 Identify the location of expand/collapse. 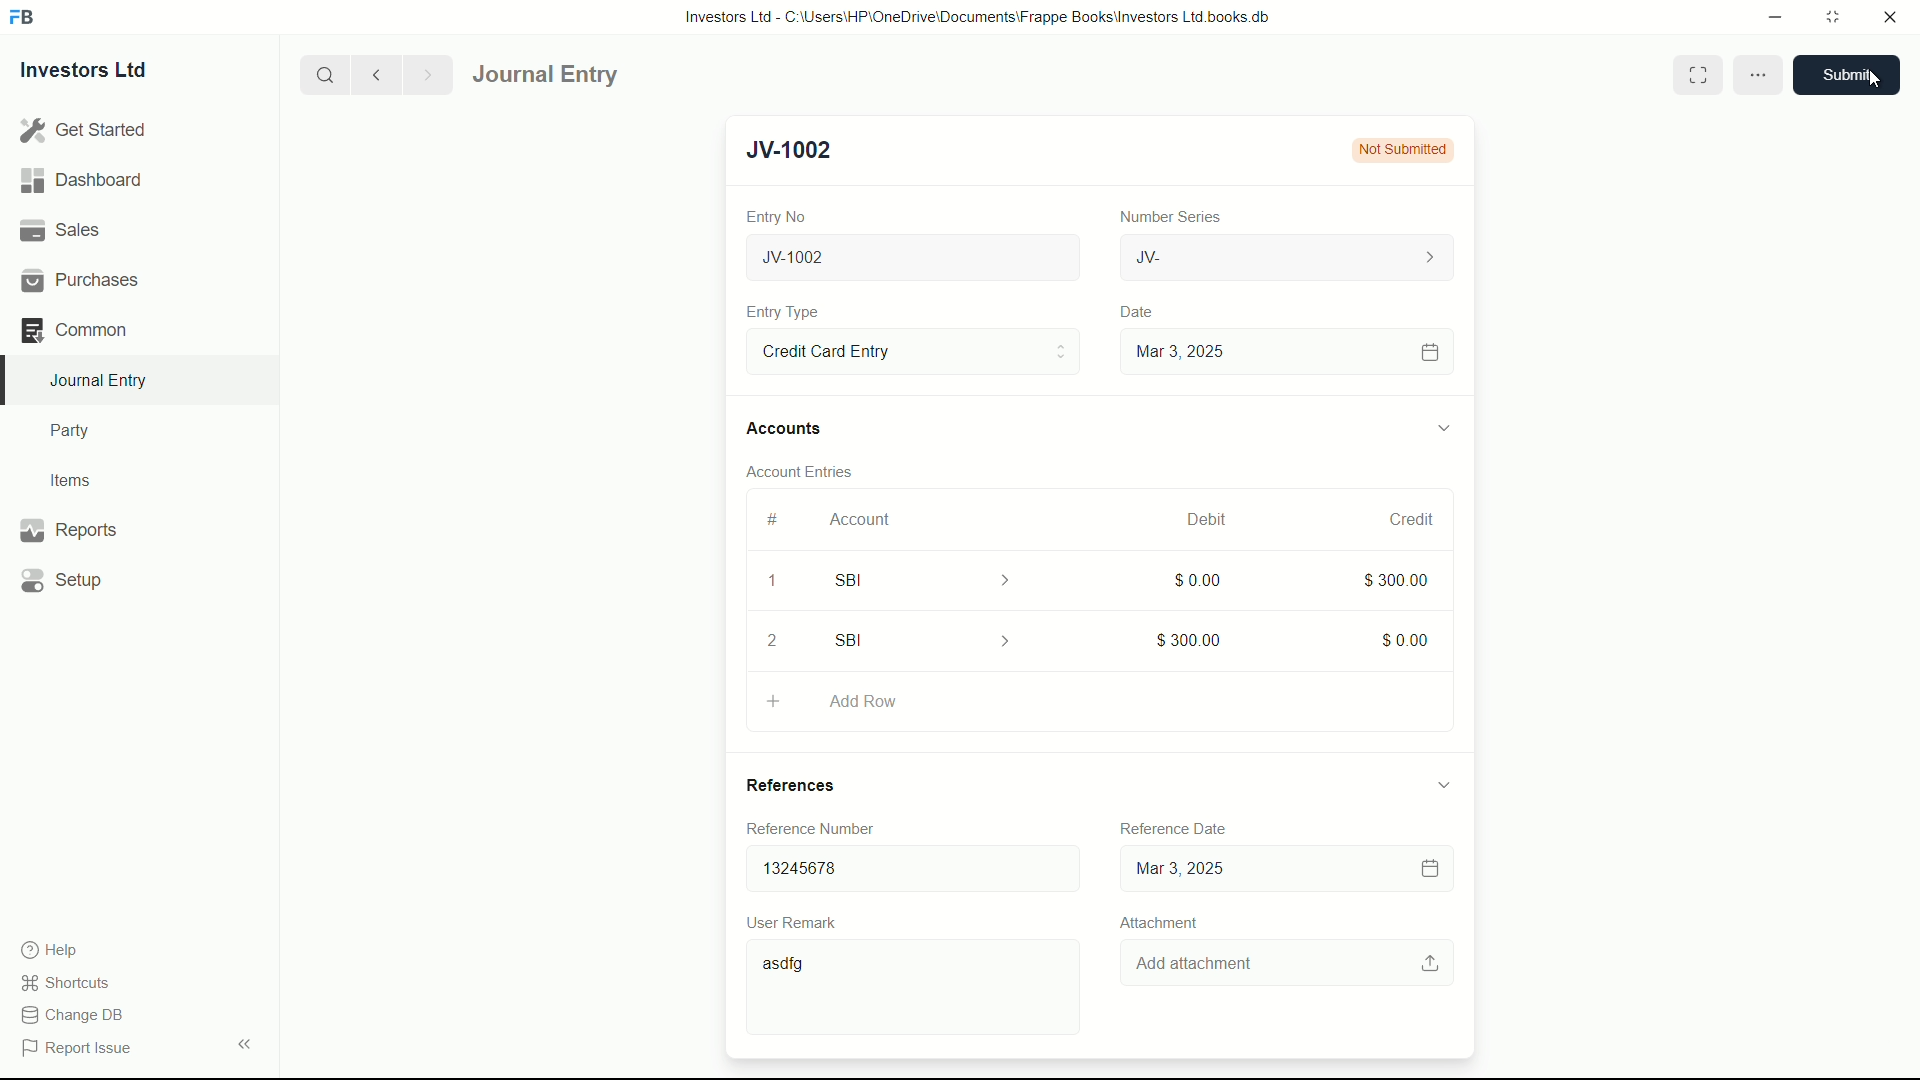
(244, 1042).